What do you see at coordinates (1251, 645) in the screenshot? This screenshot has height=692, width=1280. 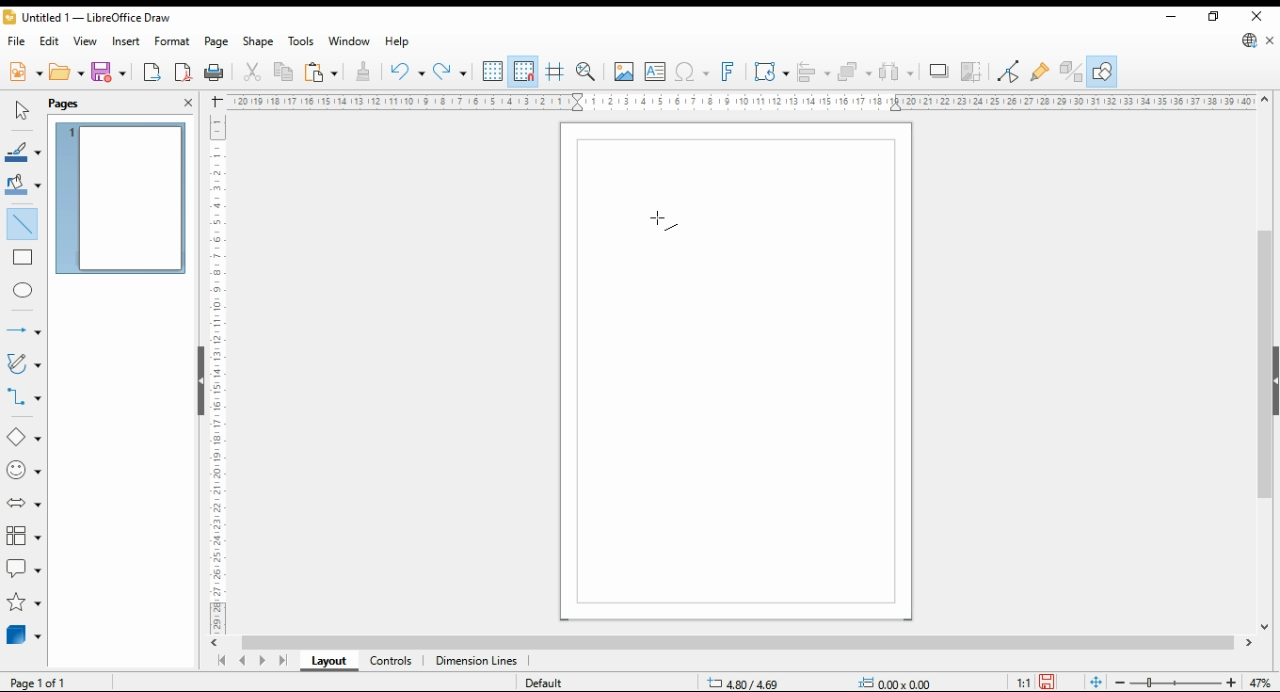 I see `move right` at bounding box center [1251, 645].